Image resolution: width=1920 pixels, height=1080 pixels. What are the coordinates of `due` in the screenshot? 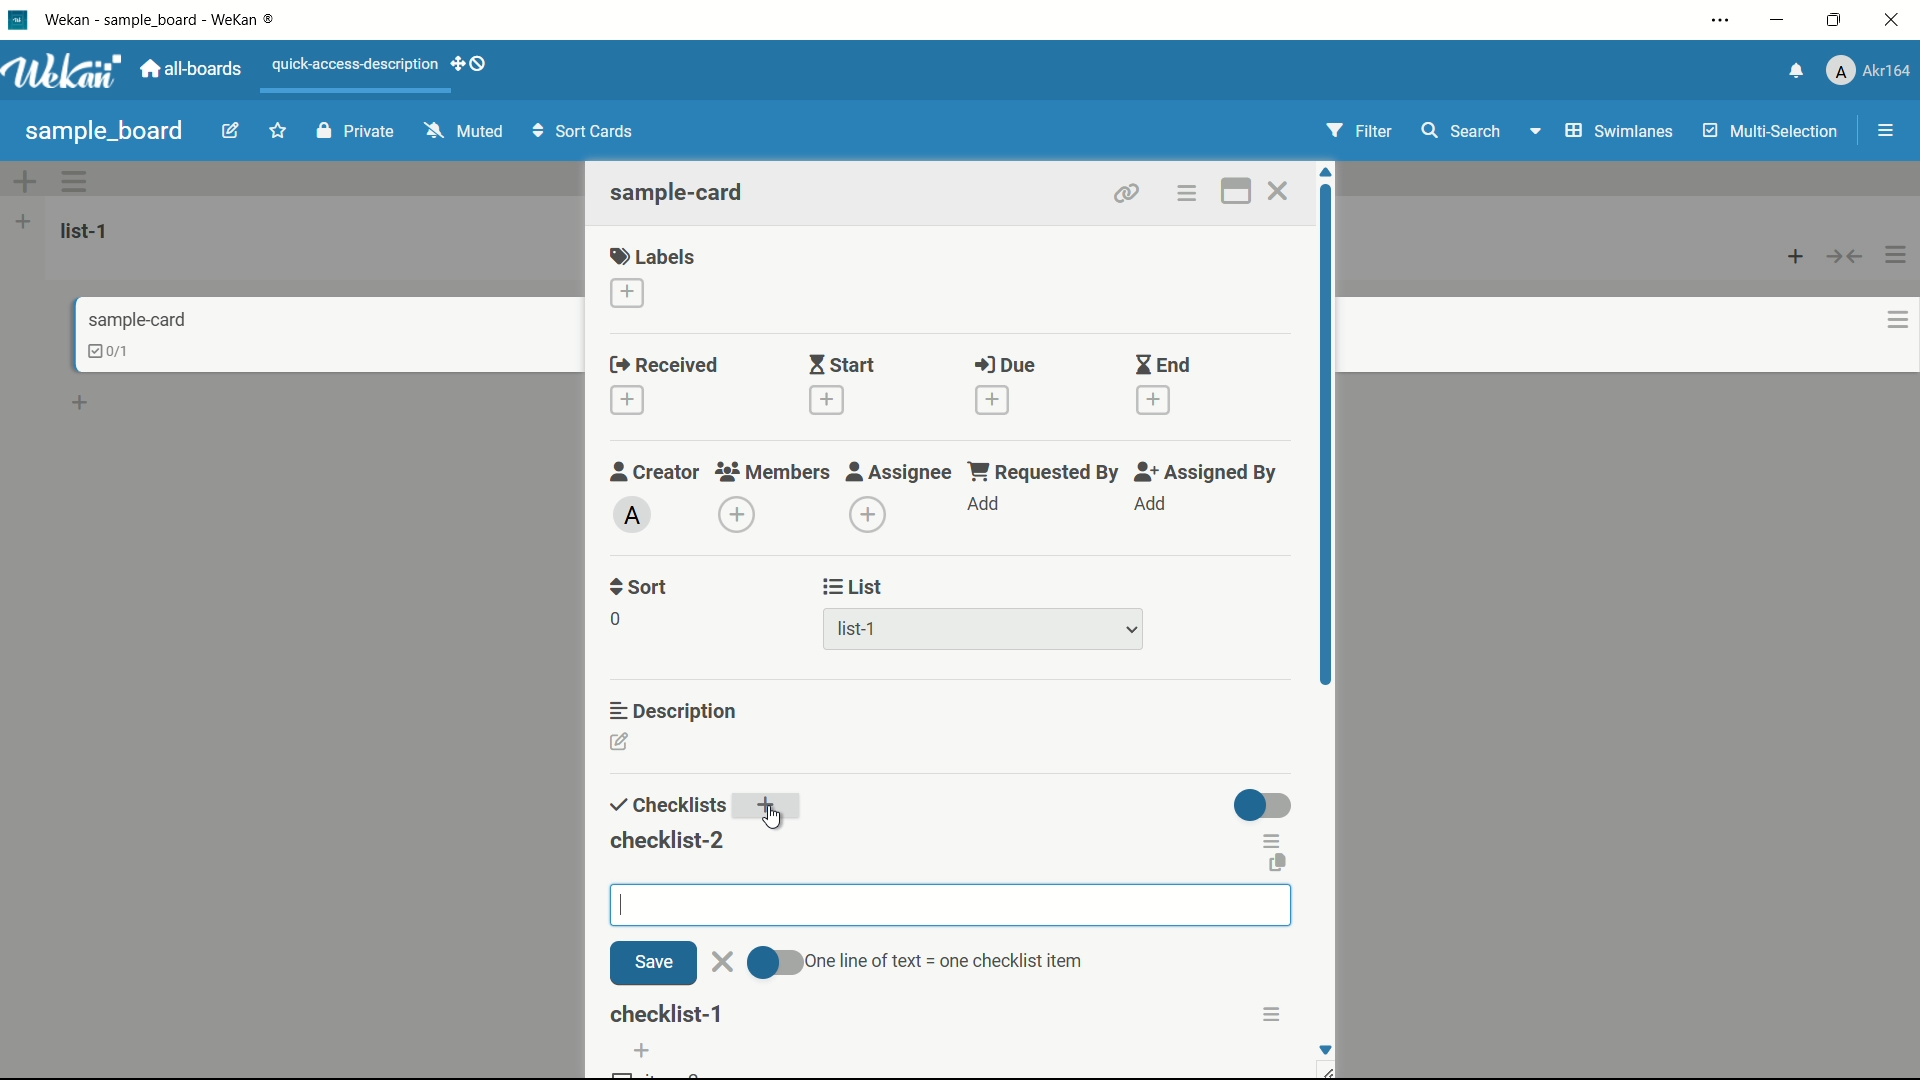 It's located at (1005, 366).